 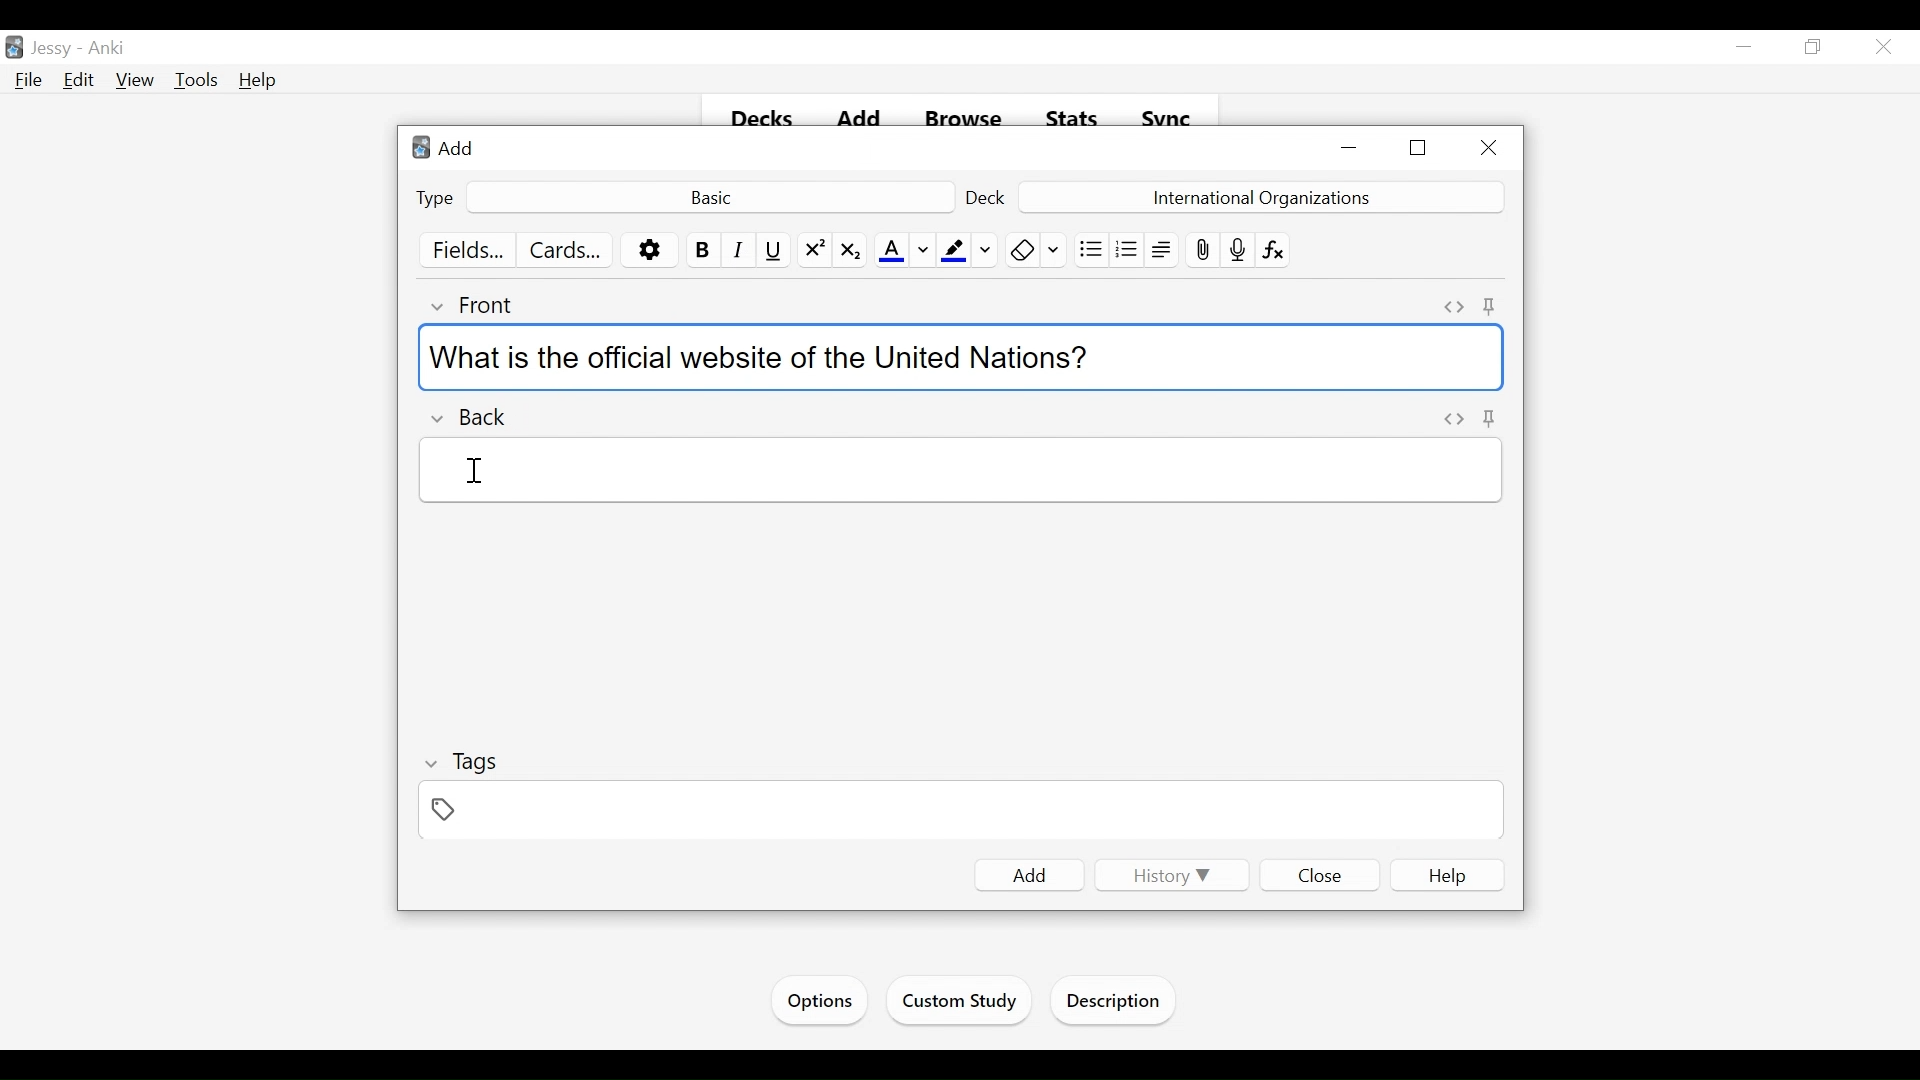 I want to click on Back Field, so click(x=957, y=471).